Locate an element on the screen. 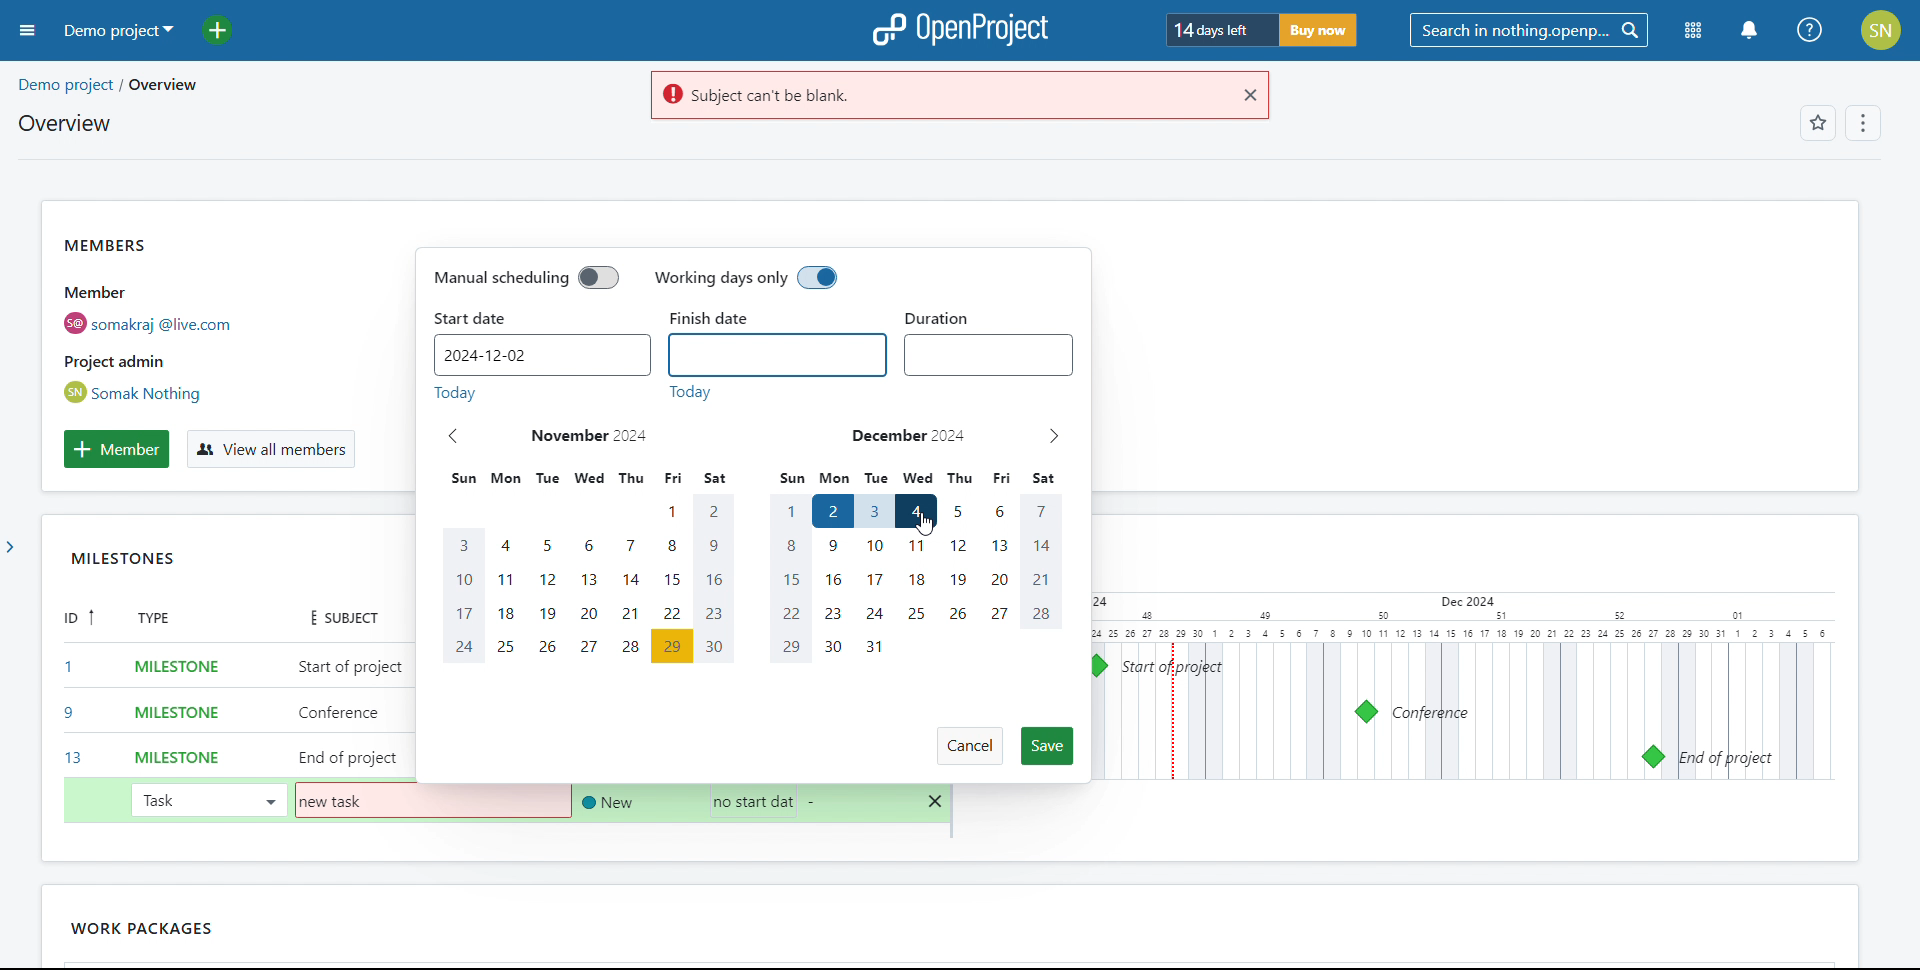 The image size is (1920, 970). logo is located at coordinates (960, 30).